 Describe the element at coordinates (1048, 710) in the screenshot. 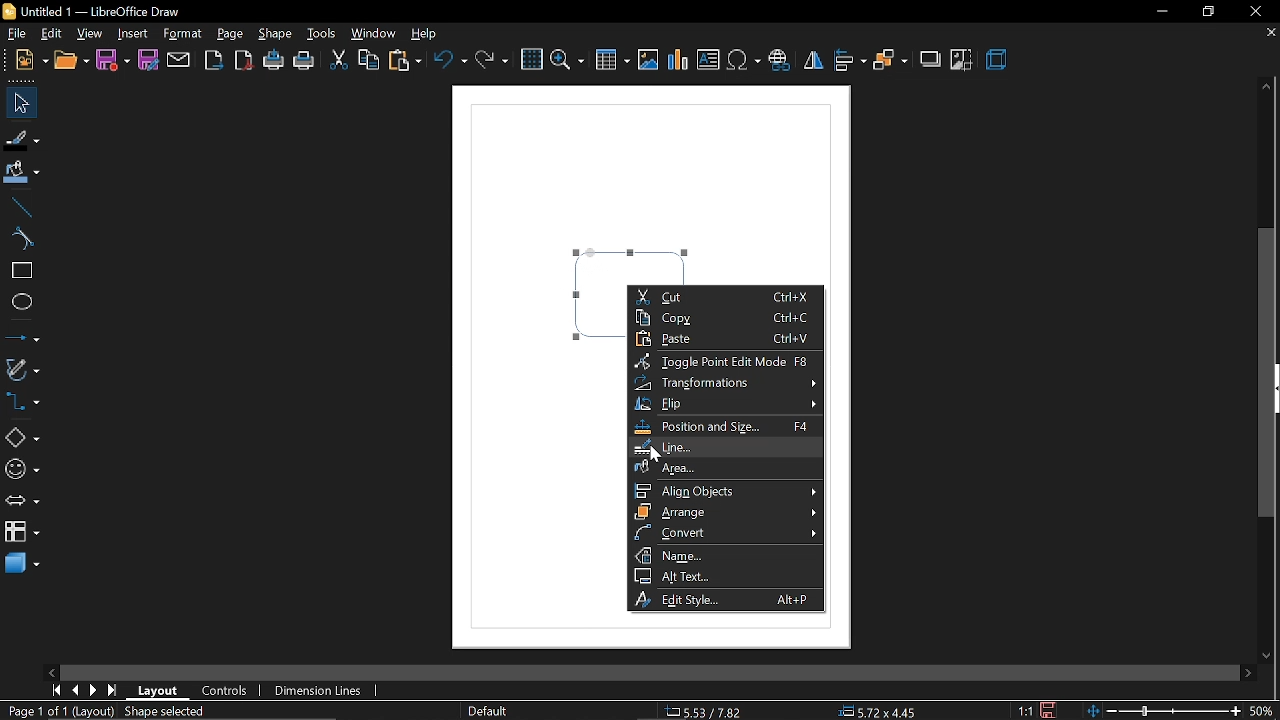

I see `save` at that location.